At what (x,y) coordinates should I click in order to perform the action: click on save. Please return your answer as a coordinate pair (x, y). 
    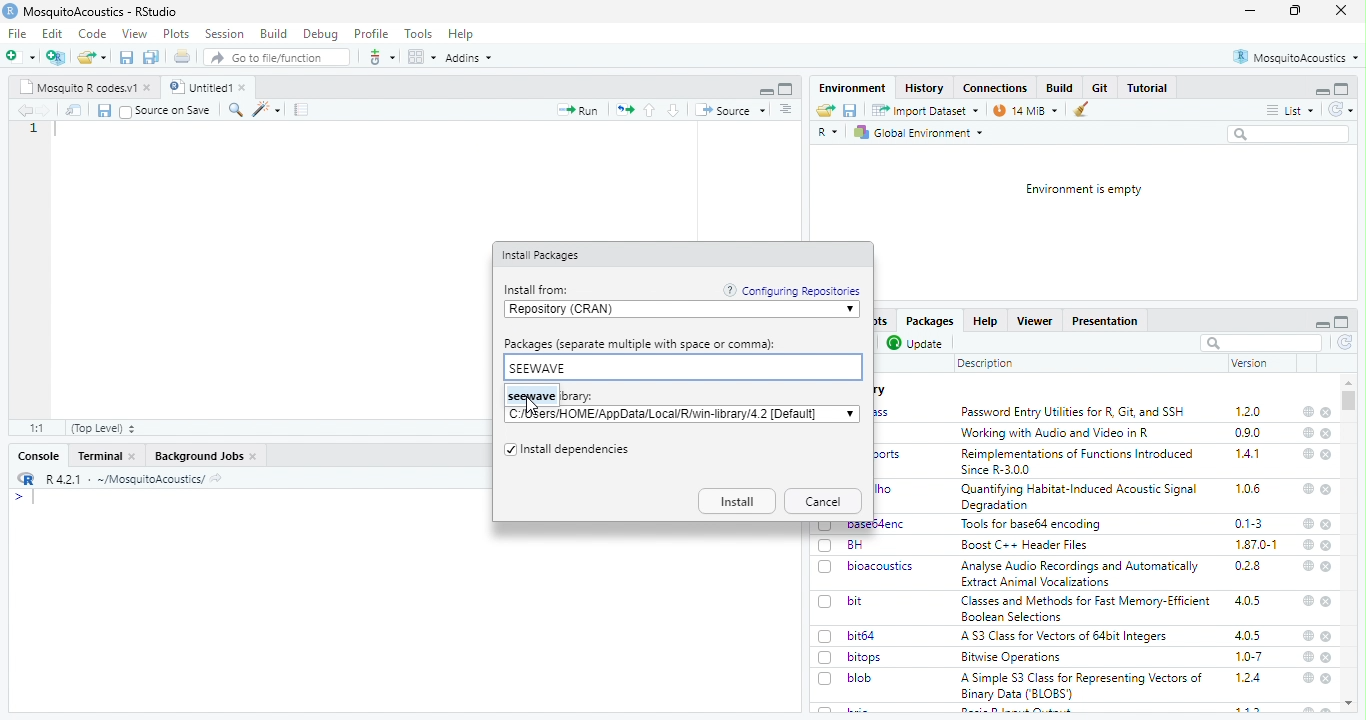
    Looking at the image, I should click on (104, 111).